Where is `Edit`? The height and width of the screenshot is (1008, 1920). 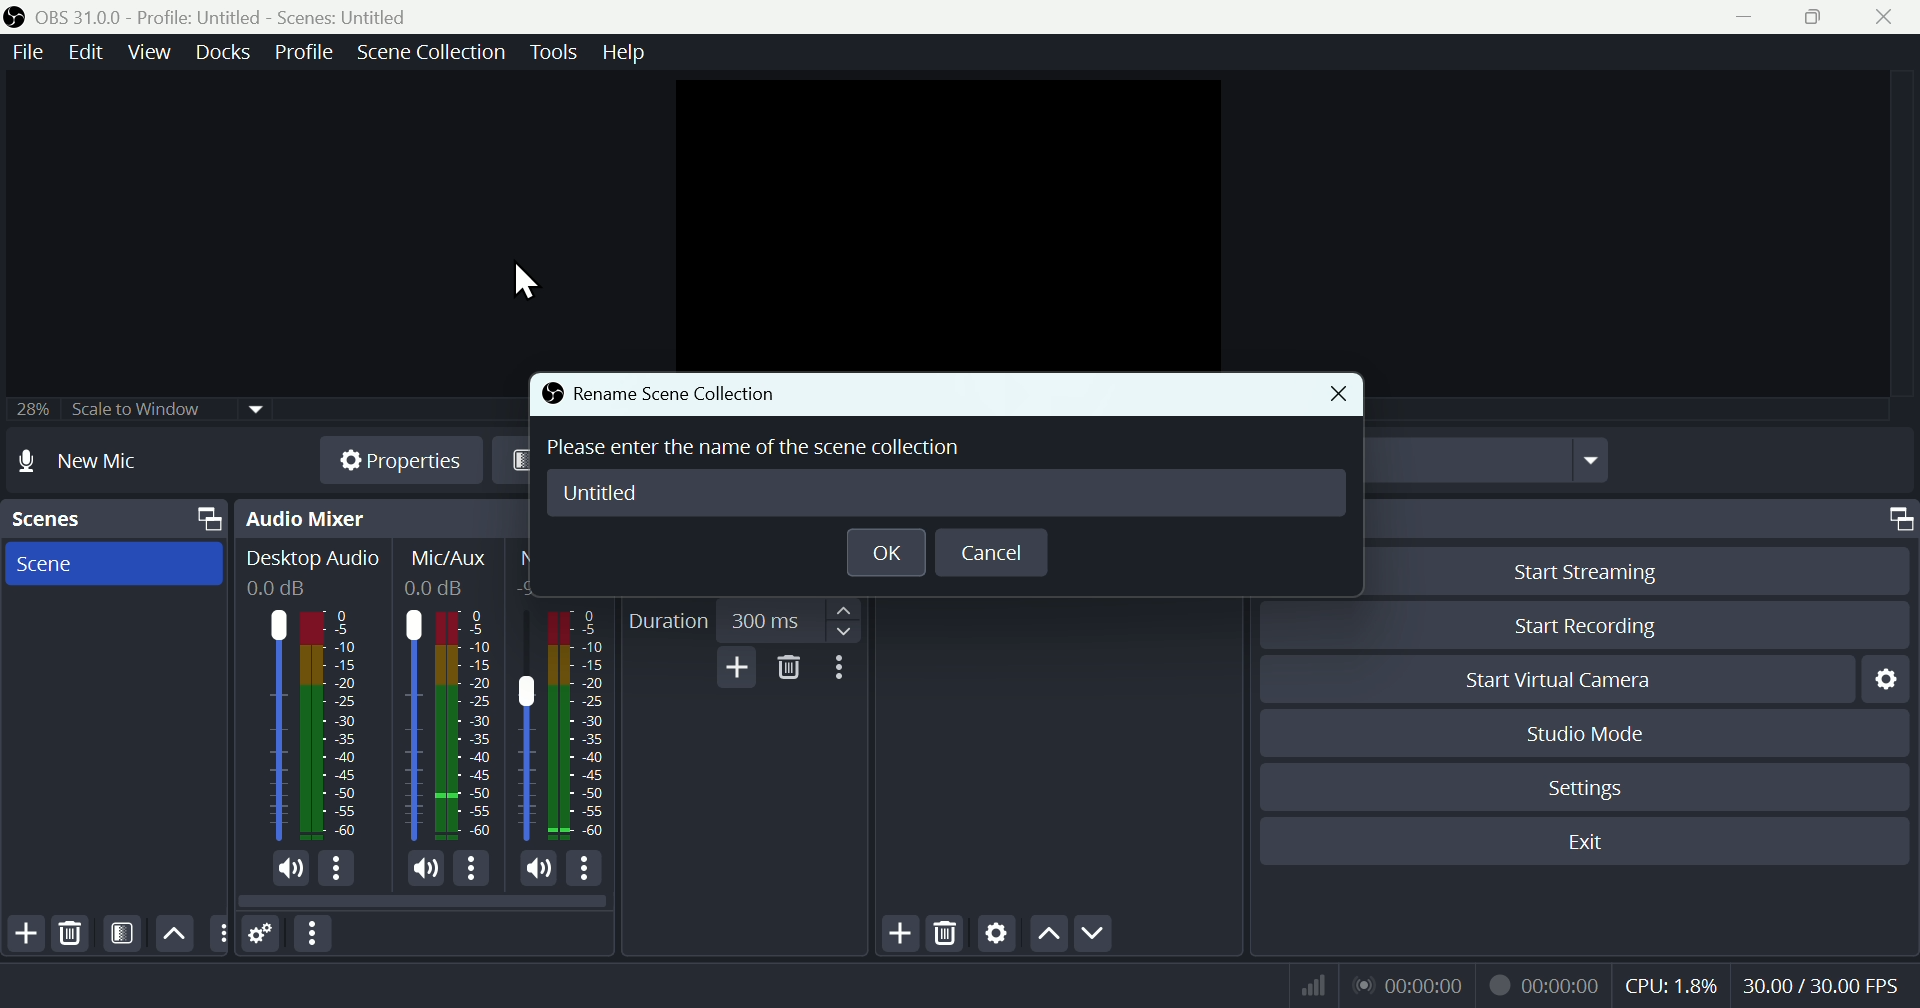
Edit is located at coordinates (77, 54).